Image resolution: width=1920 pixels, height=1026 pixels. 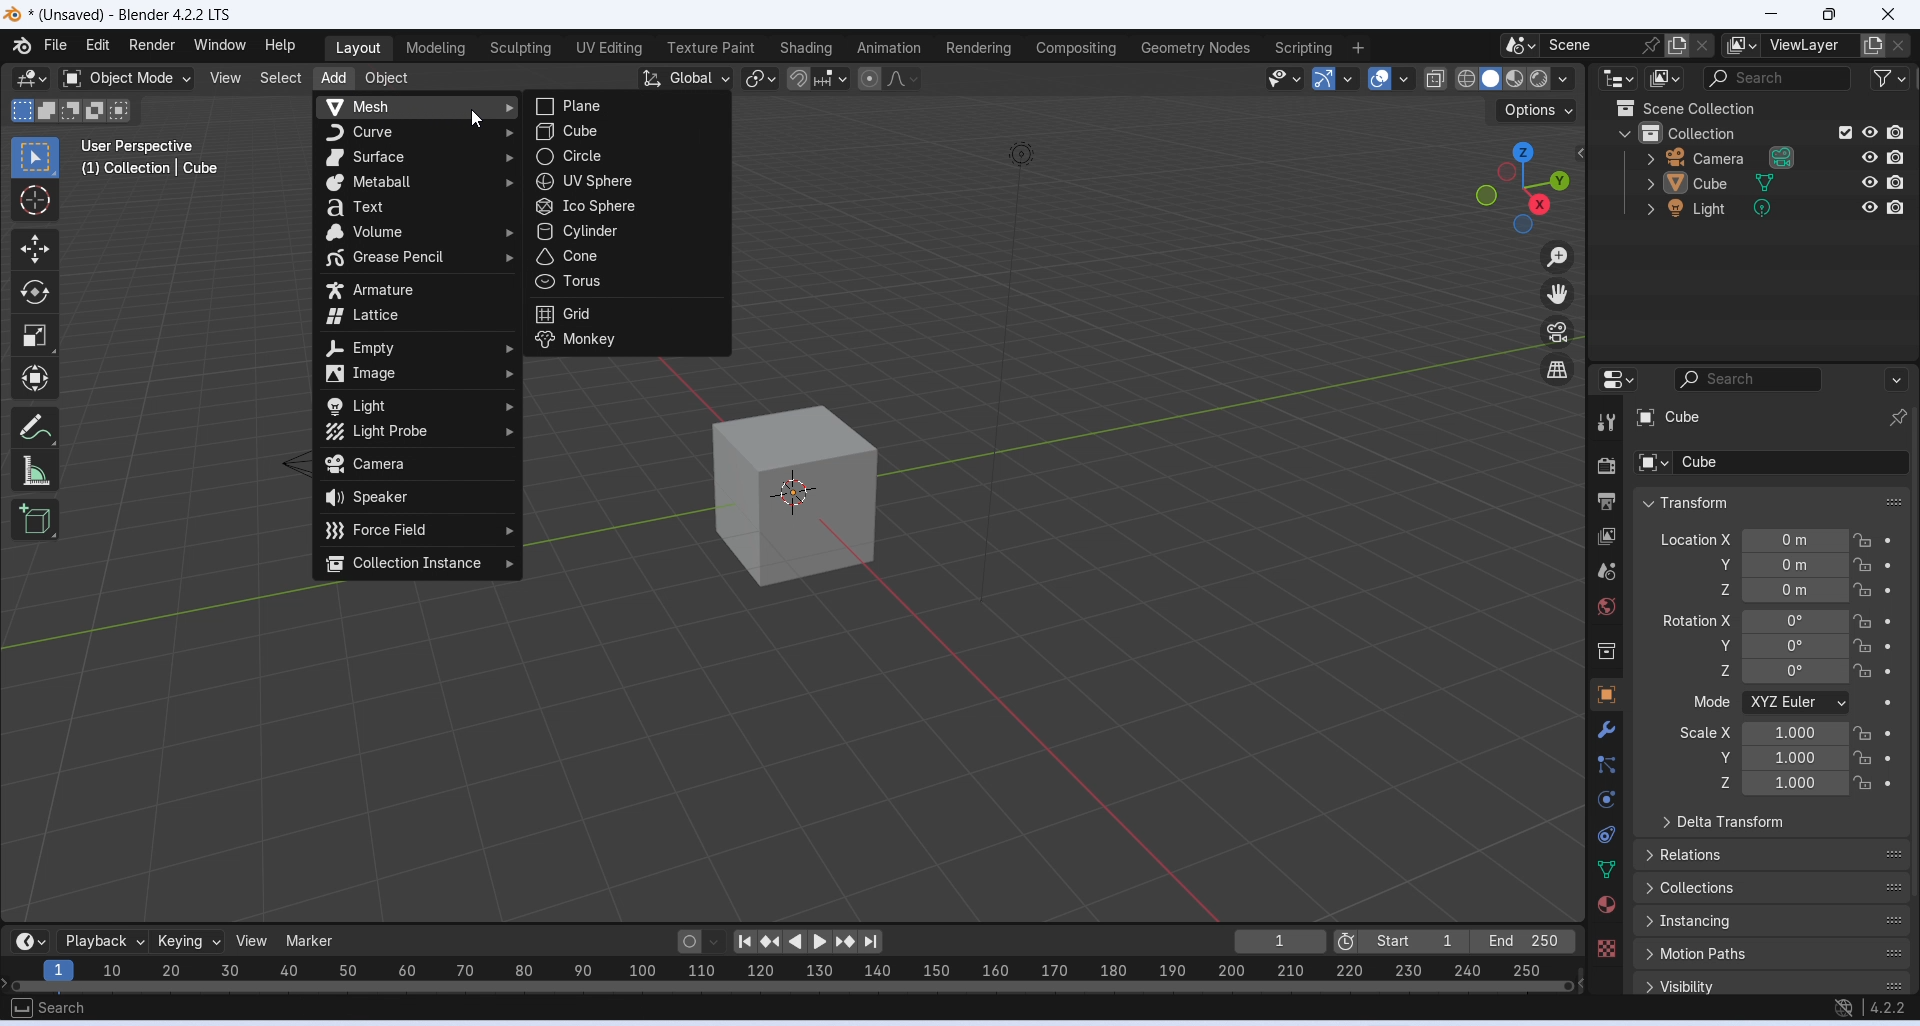 What do you see at coordinates (787, 973) in the screenshot?
I see `scale` at bounding box center [787, 973].